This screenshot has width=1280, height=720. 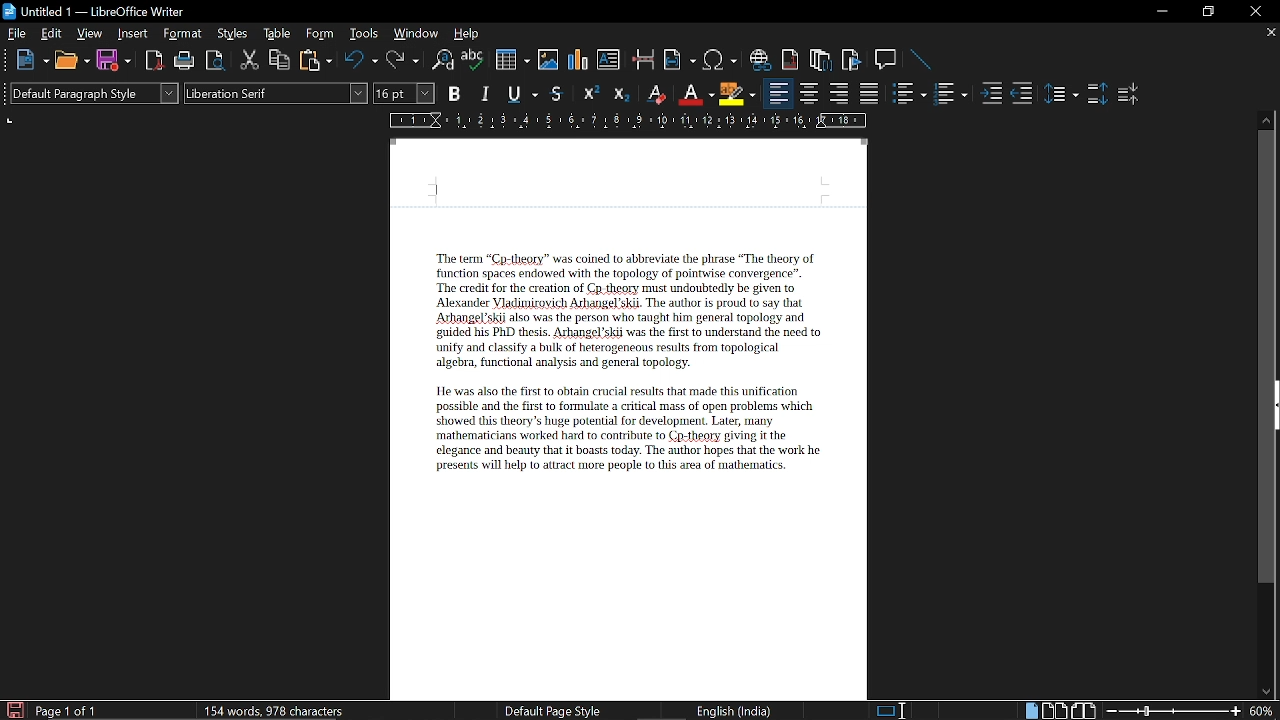 What do you see at coordinates (320, 33) in the screenshot?
I see `Form` at bounding box center [320, 33].